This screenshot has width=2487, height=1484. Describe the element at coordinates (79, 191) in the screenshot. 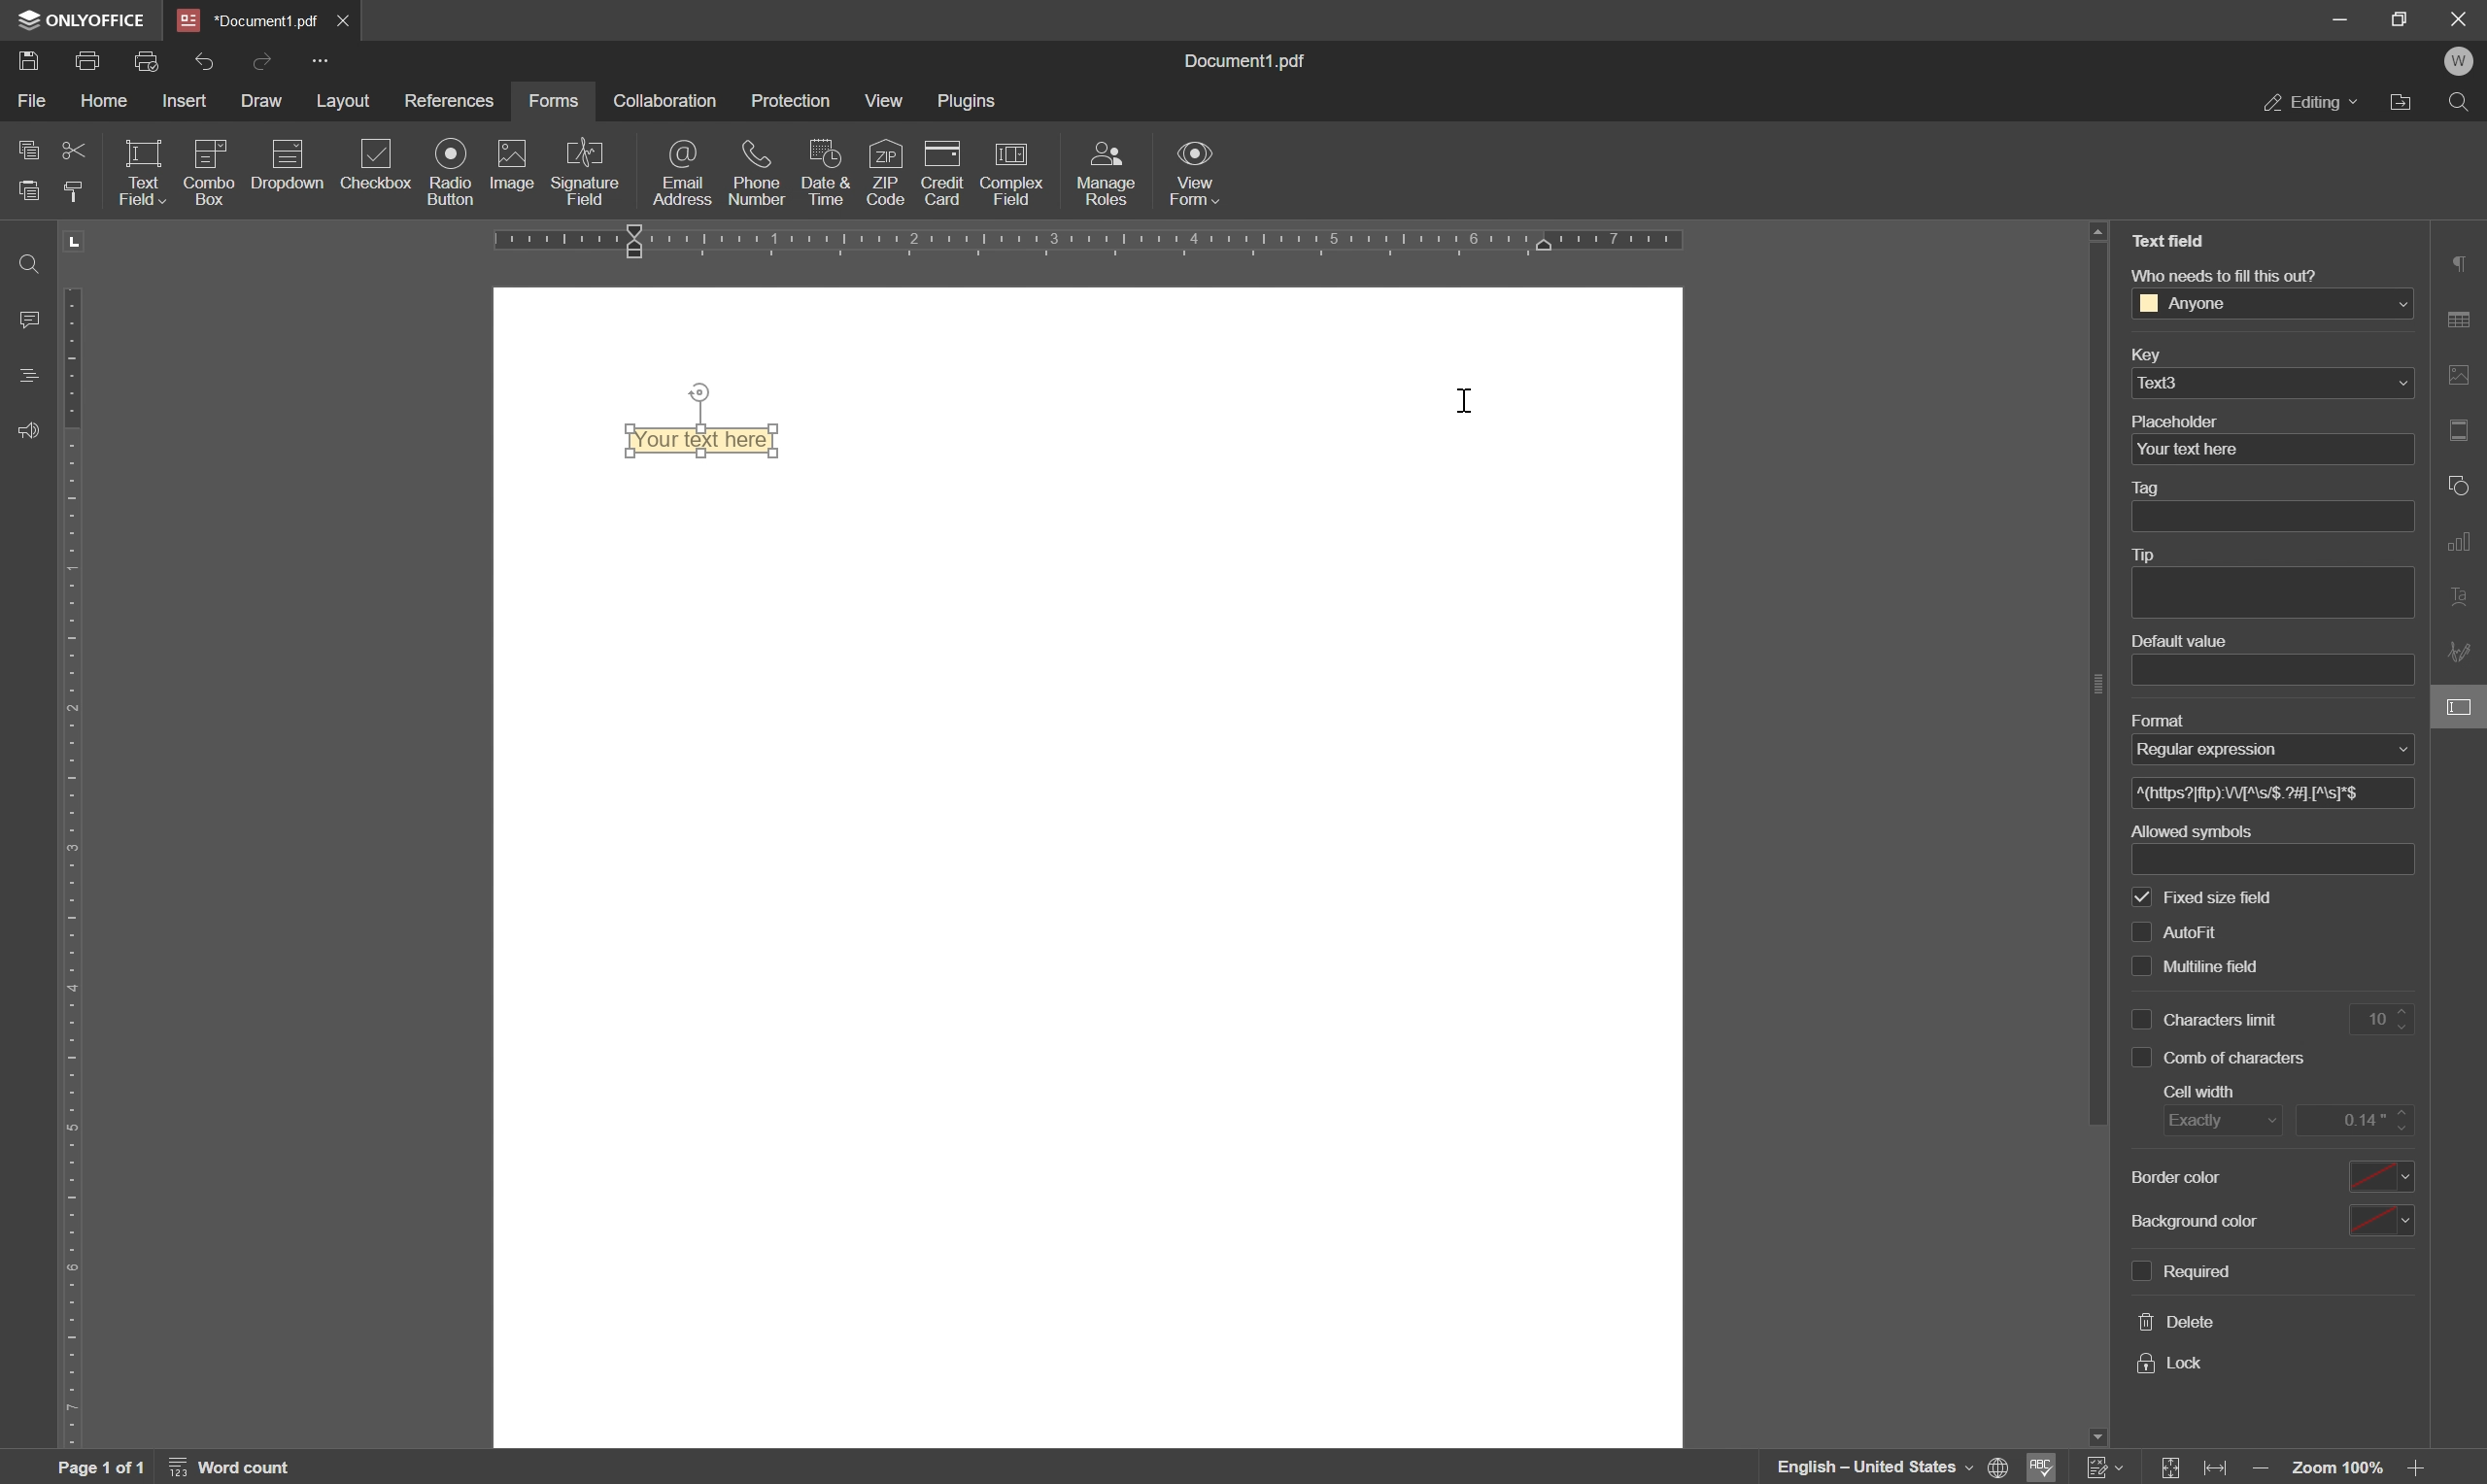

I see `copy style` at that location.